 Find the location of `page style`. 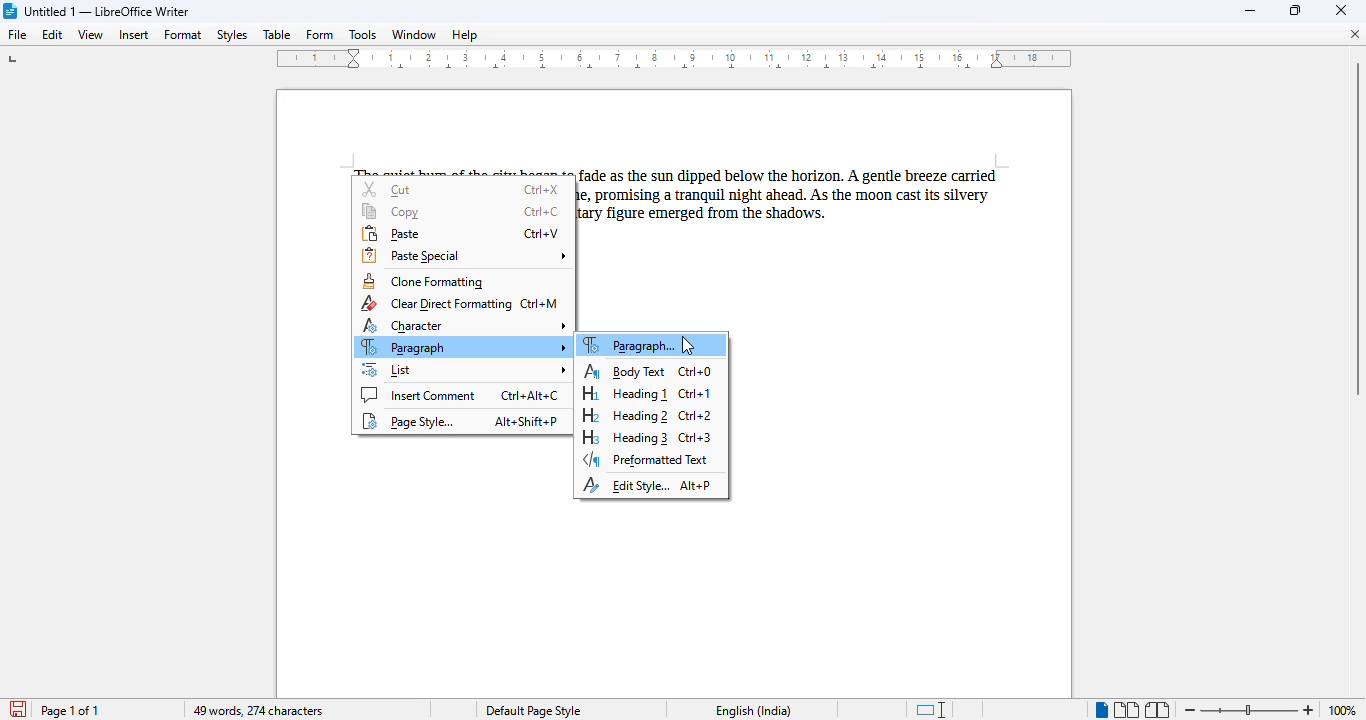

page style is located at coordinates (533, 710).